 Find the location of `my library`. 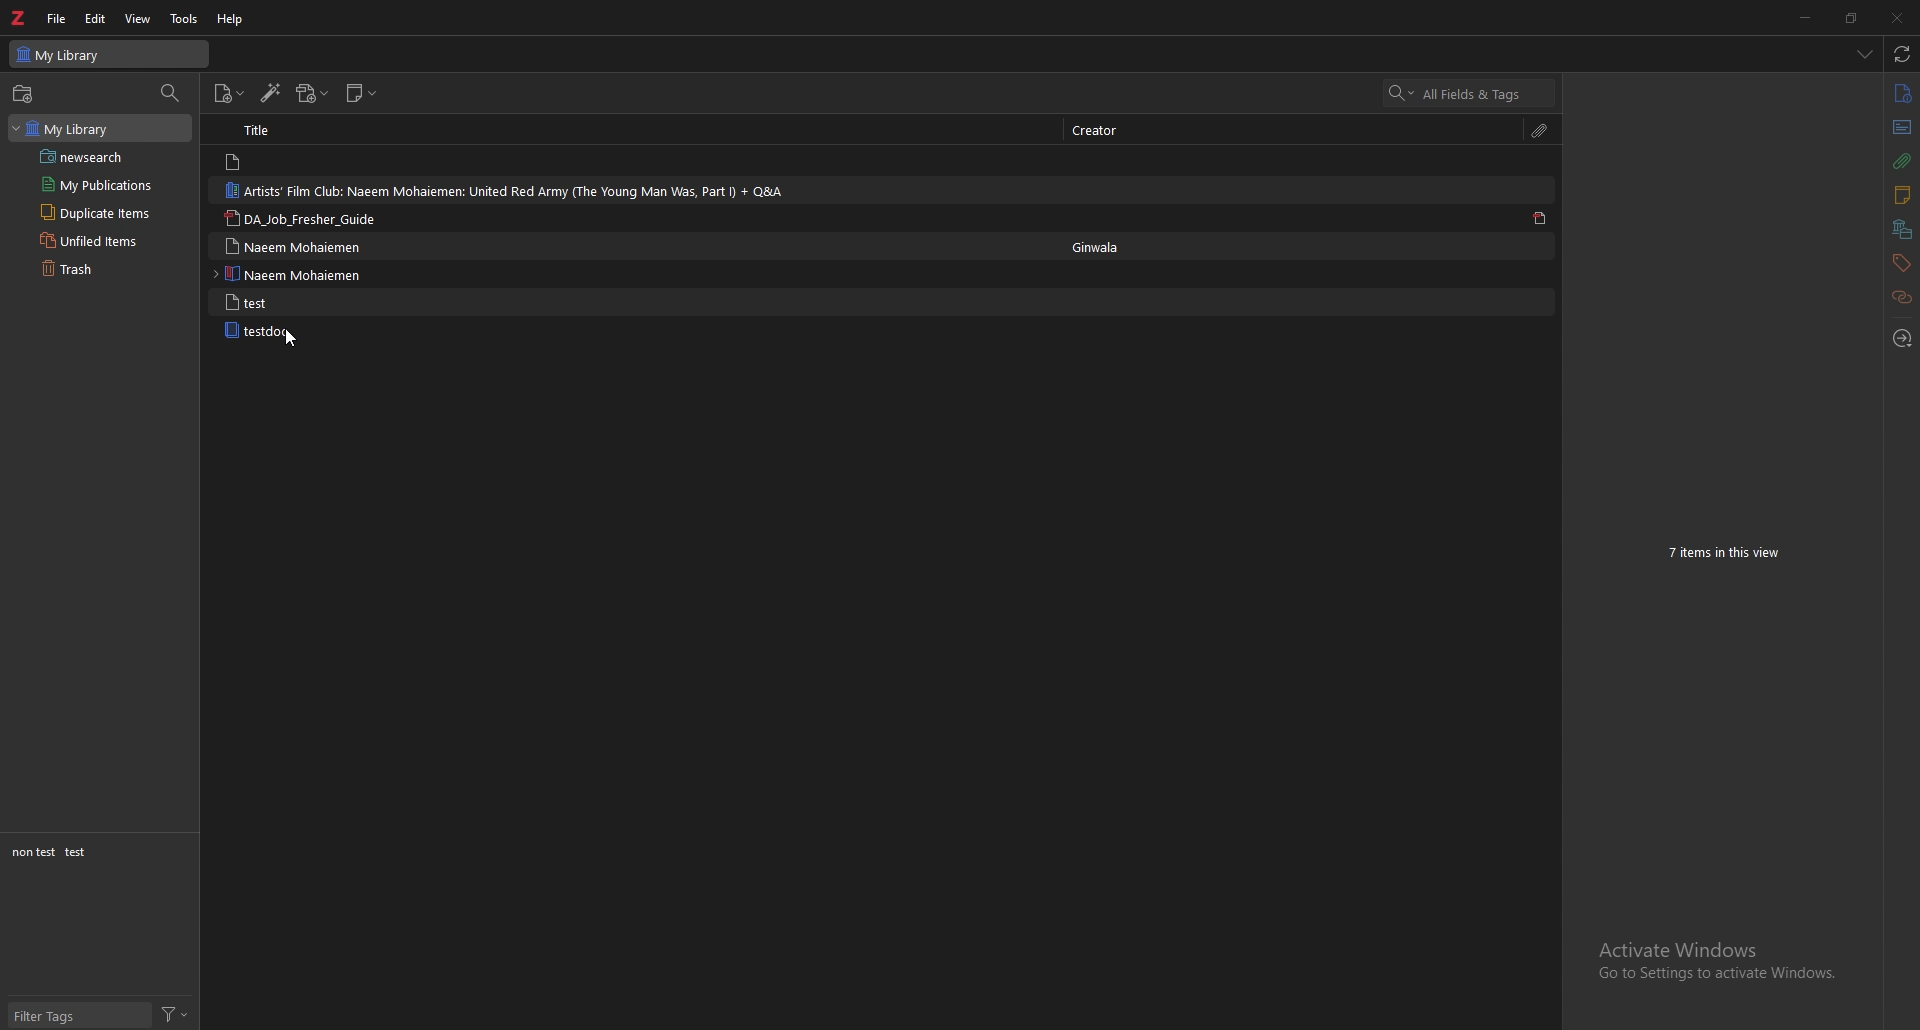

my library is located at coordinates (109, 53).